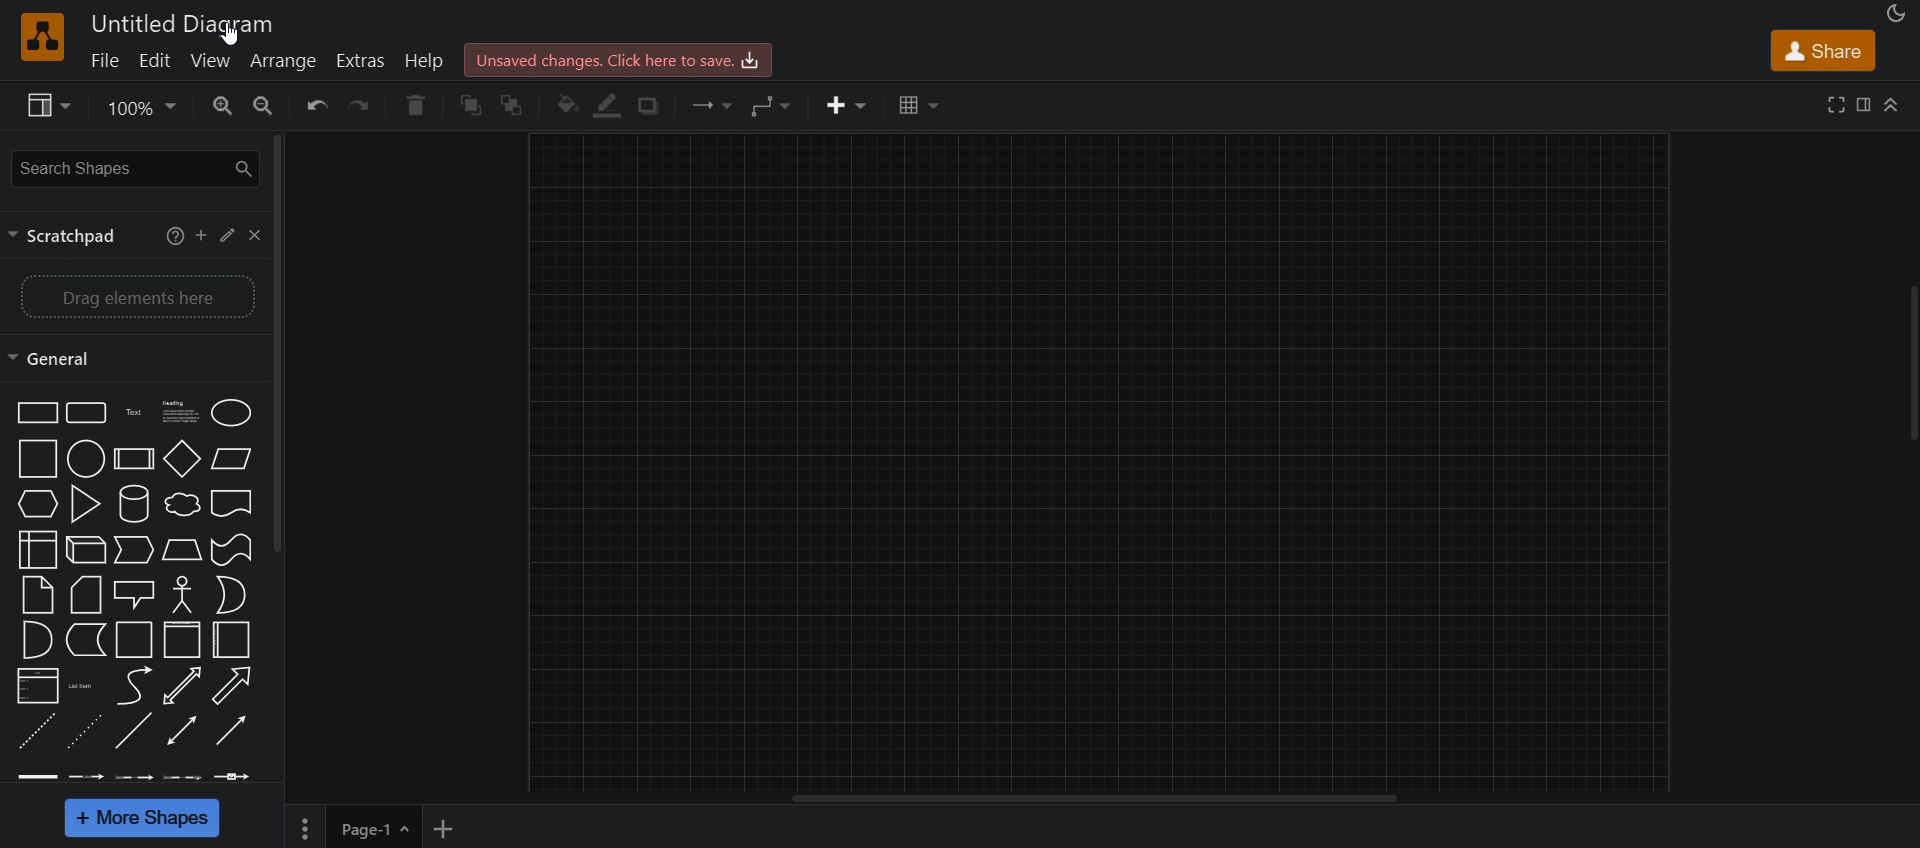  I want to click on drag elements here, so click(136, 294).